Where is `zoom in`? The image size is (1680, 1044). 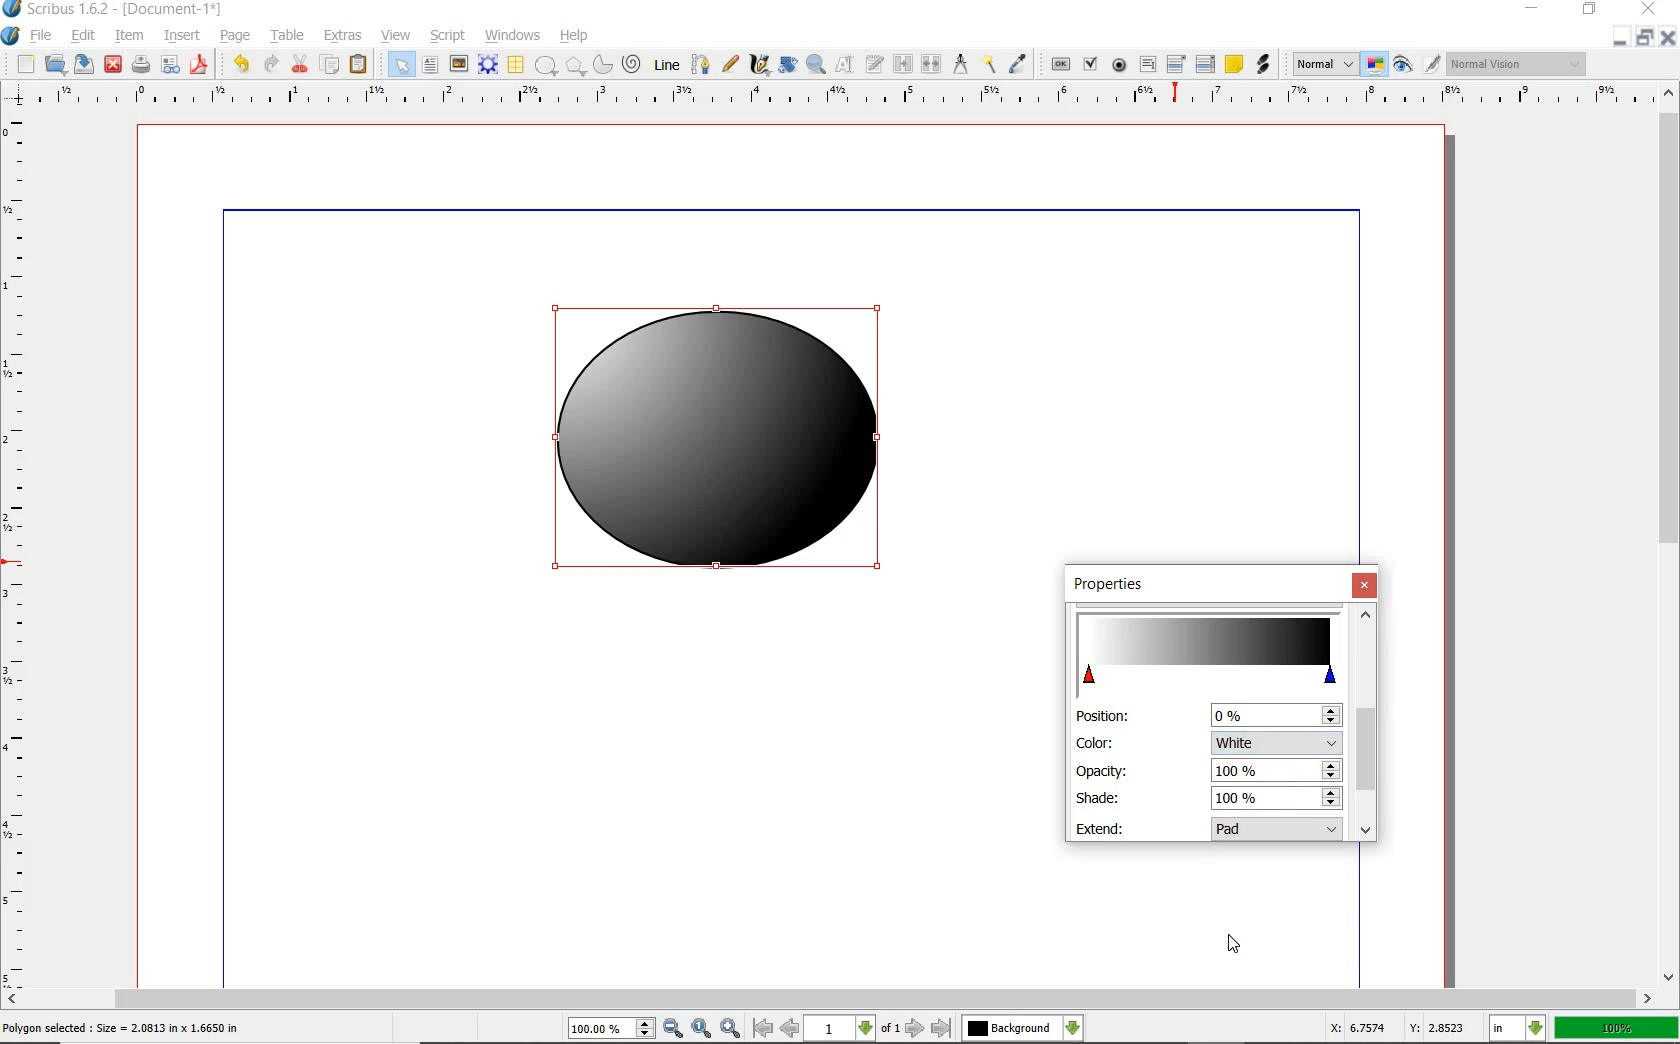 zoom in is located at coordinates (732, 1027).